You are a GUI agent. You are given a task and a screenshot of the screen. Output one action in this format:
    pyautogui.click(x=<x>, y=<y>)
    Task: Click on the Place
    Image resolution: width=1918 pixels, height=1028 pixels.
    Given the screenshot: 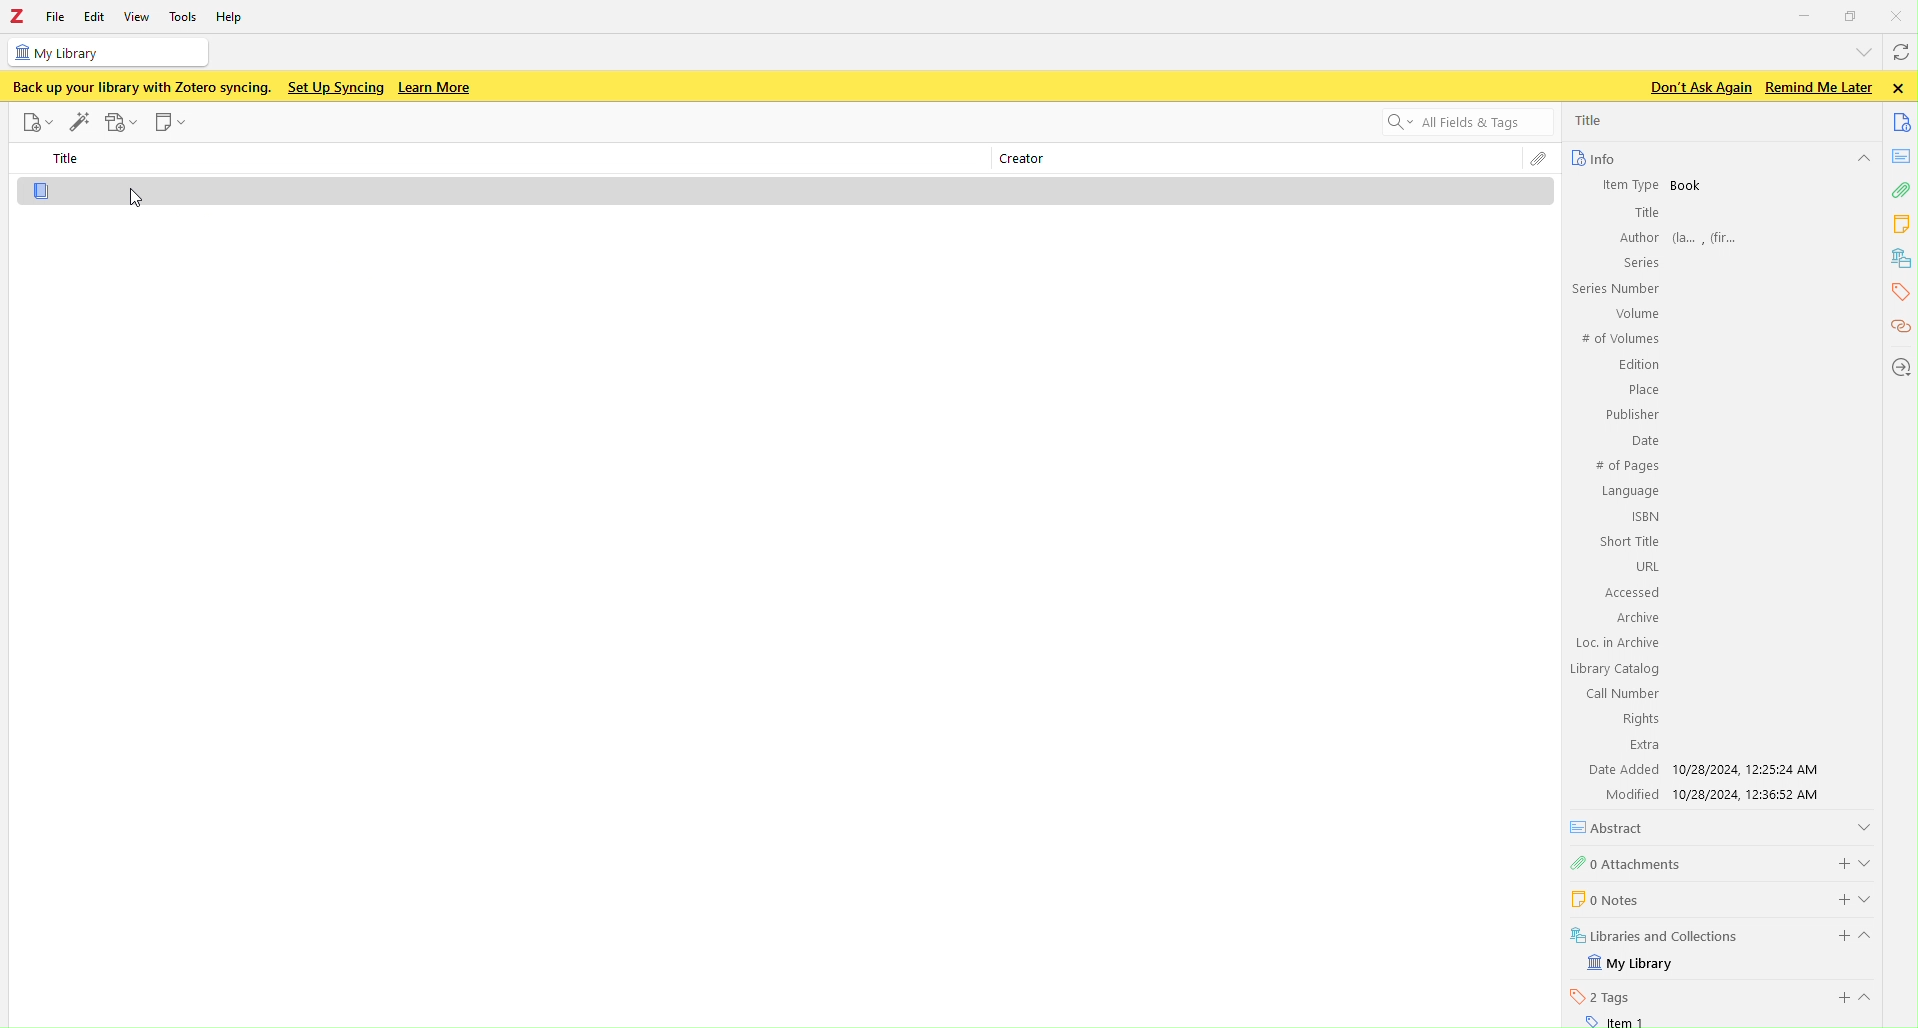 What is the action you would take?
    pyautogui.click(x=1641, y=390)
    